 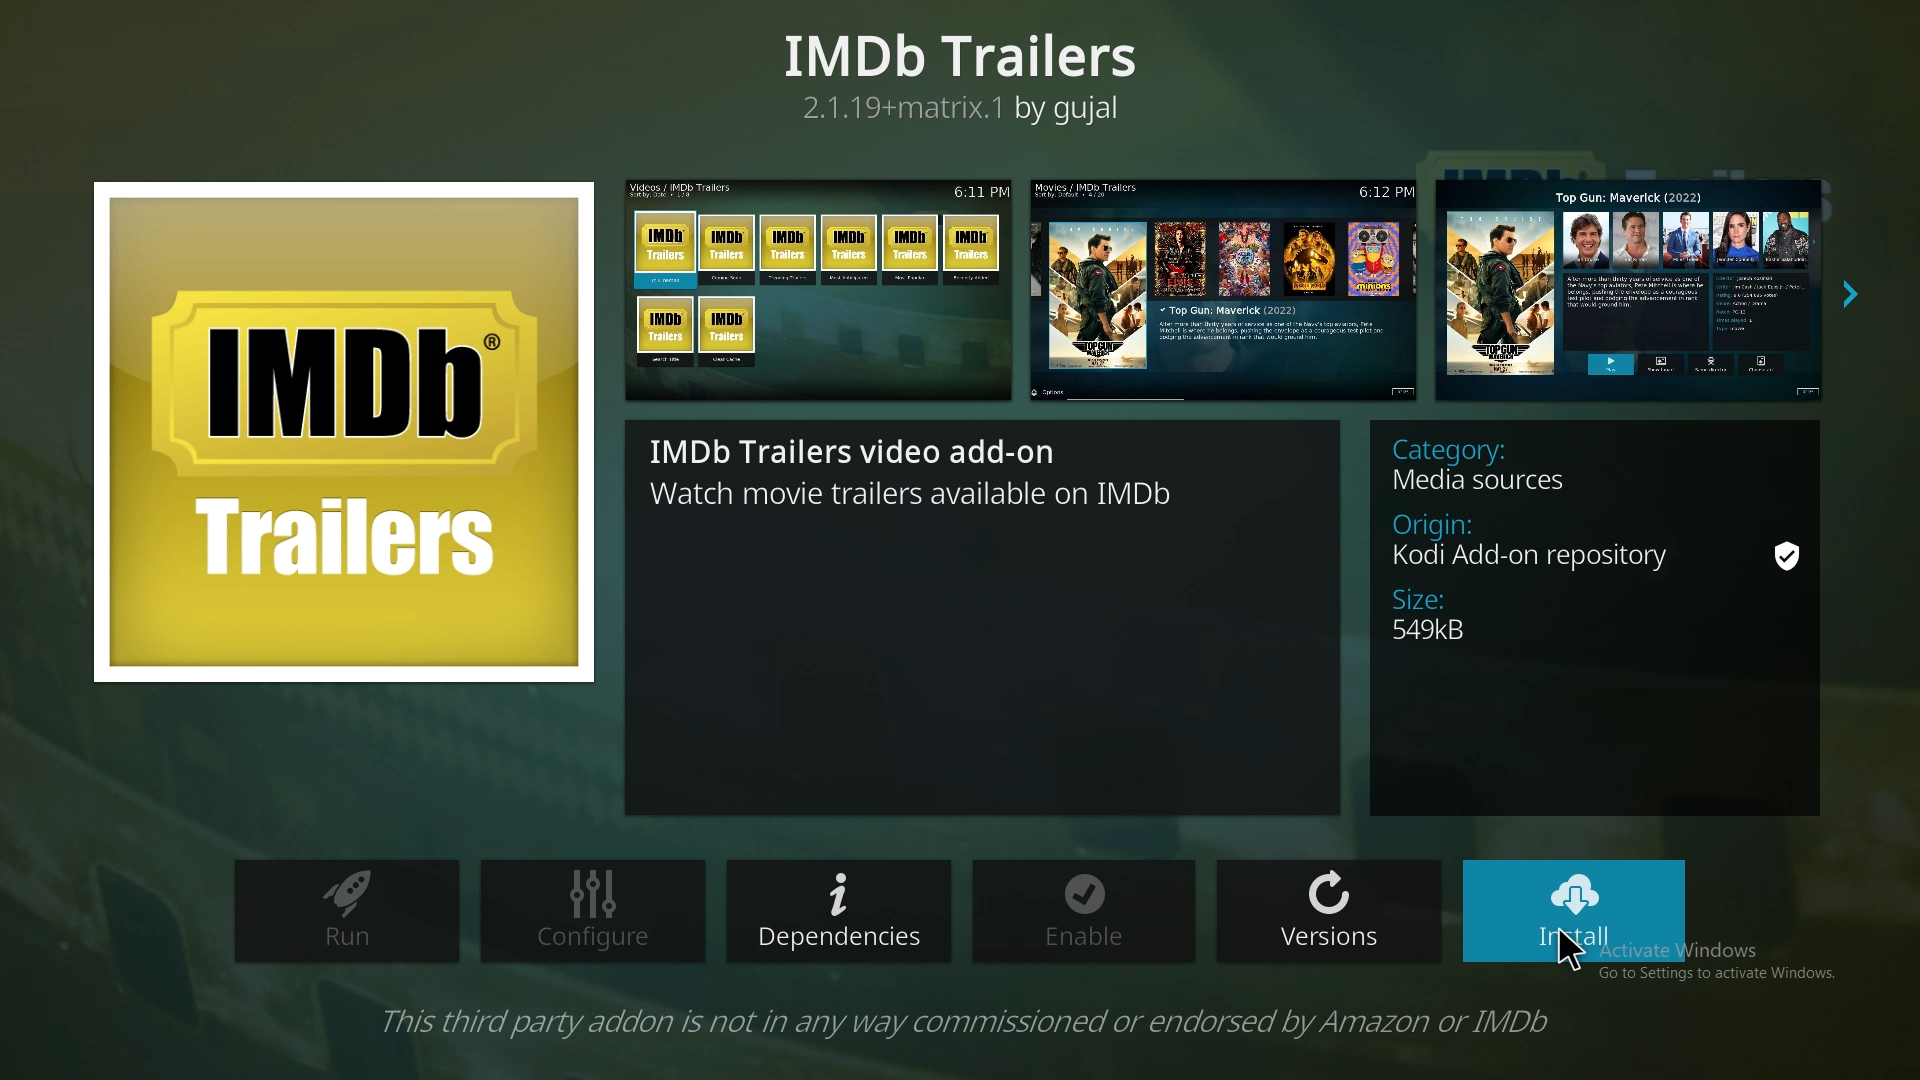 I want to click on cursor, so click(x=1576, y=955).